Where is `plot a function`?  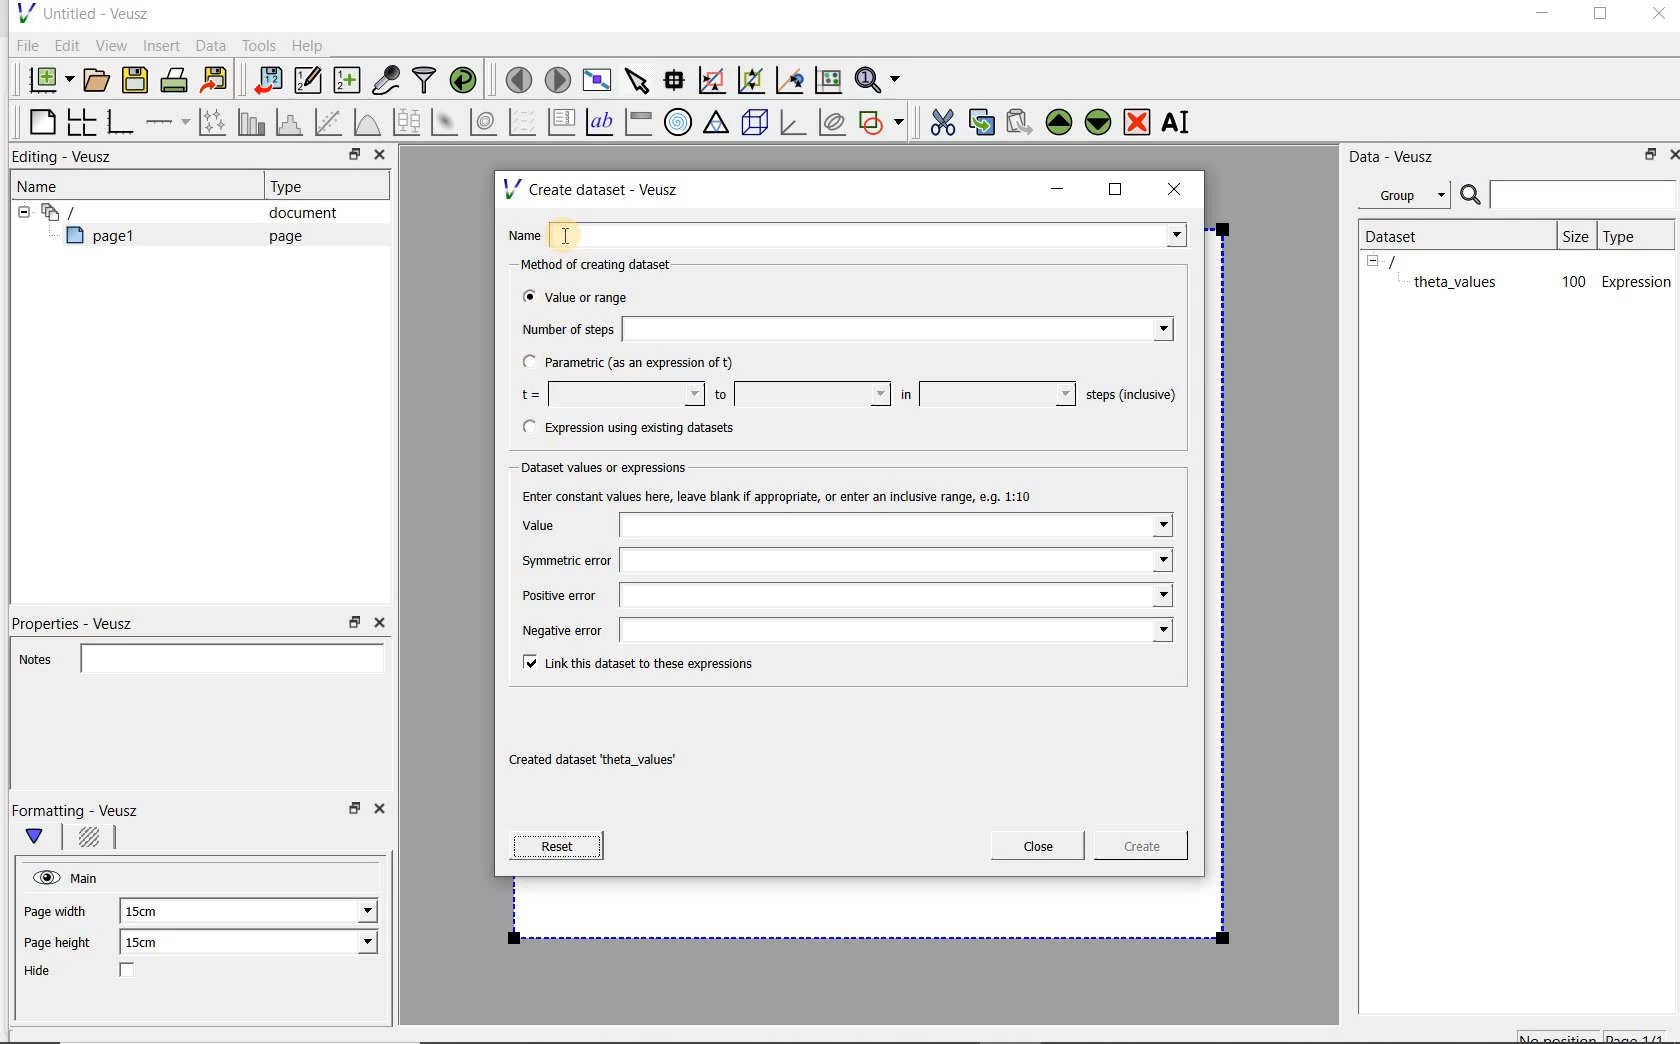 plot a function is located at coordinates (366, 122).